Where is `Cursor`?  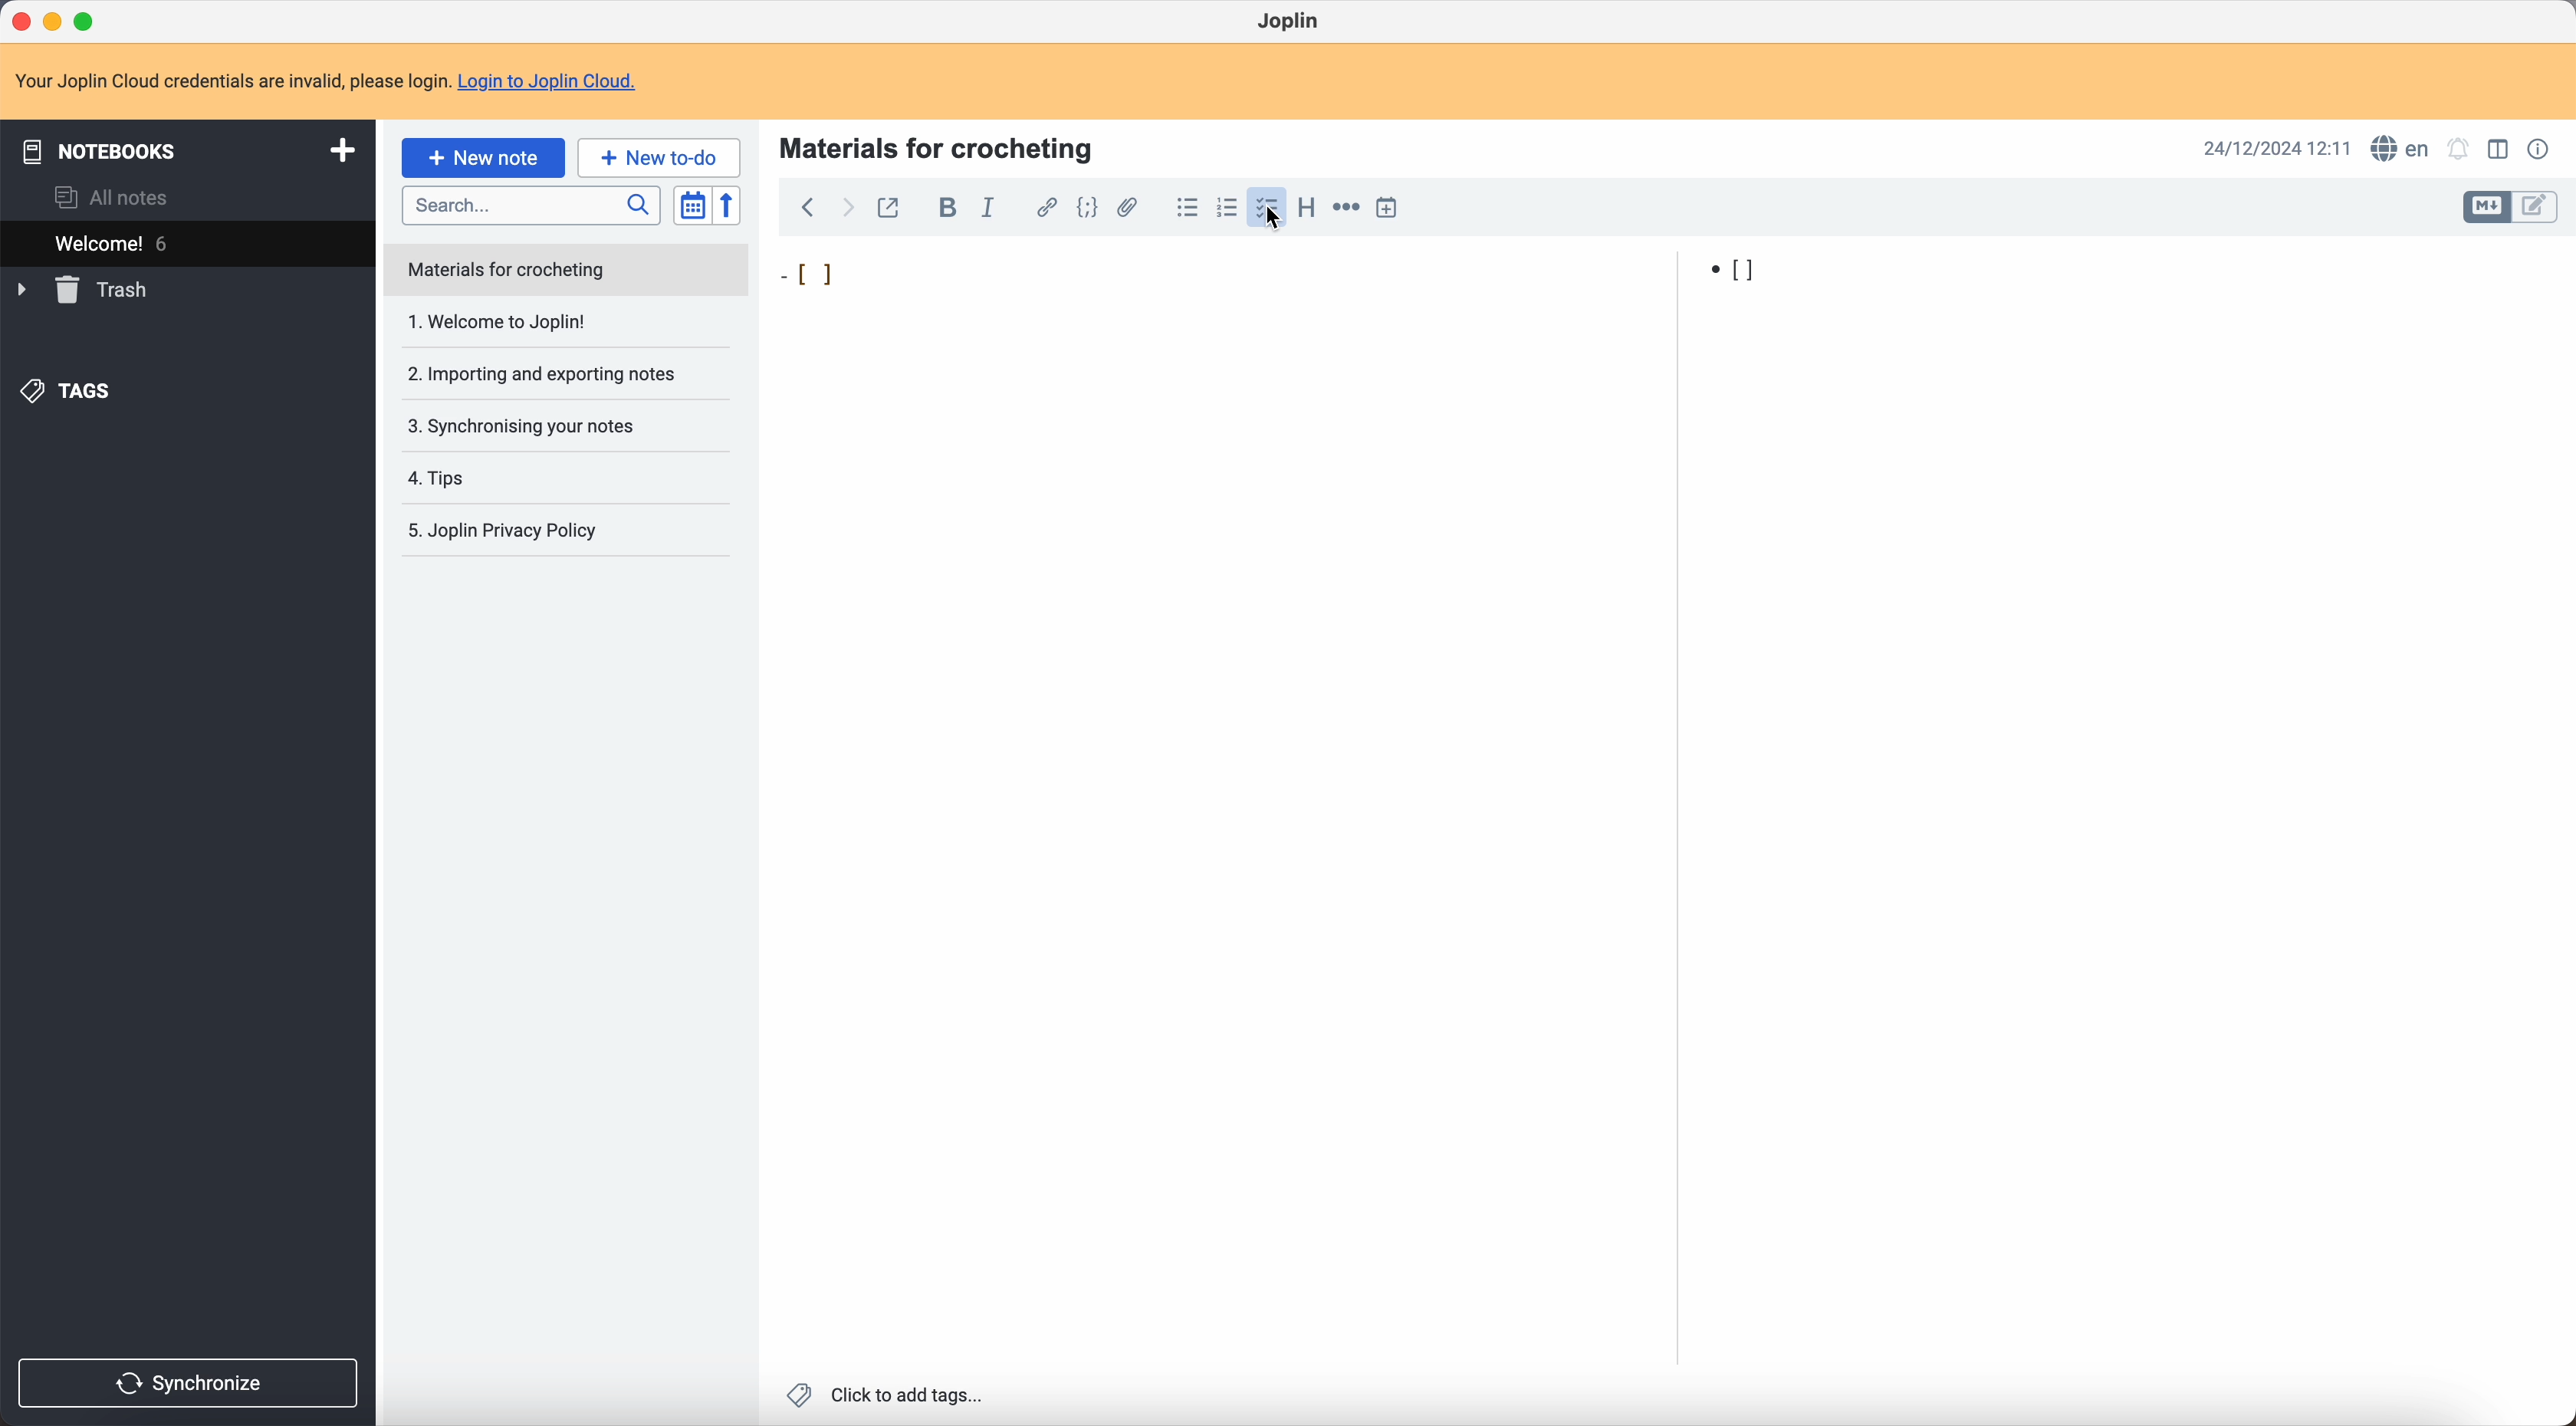
Cursor is located at coordinates (1279, 224).